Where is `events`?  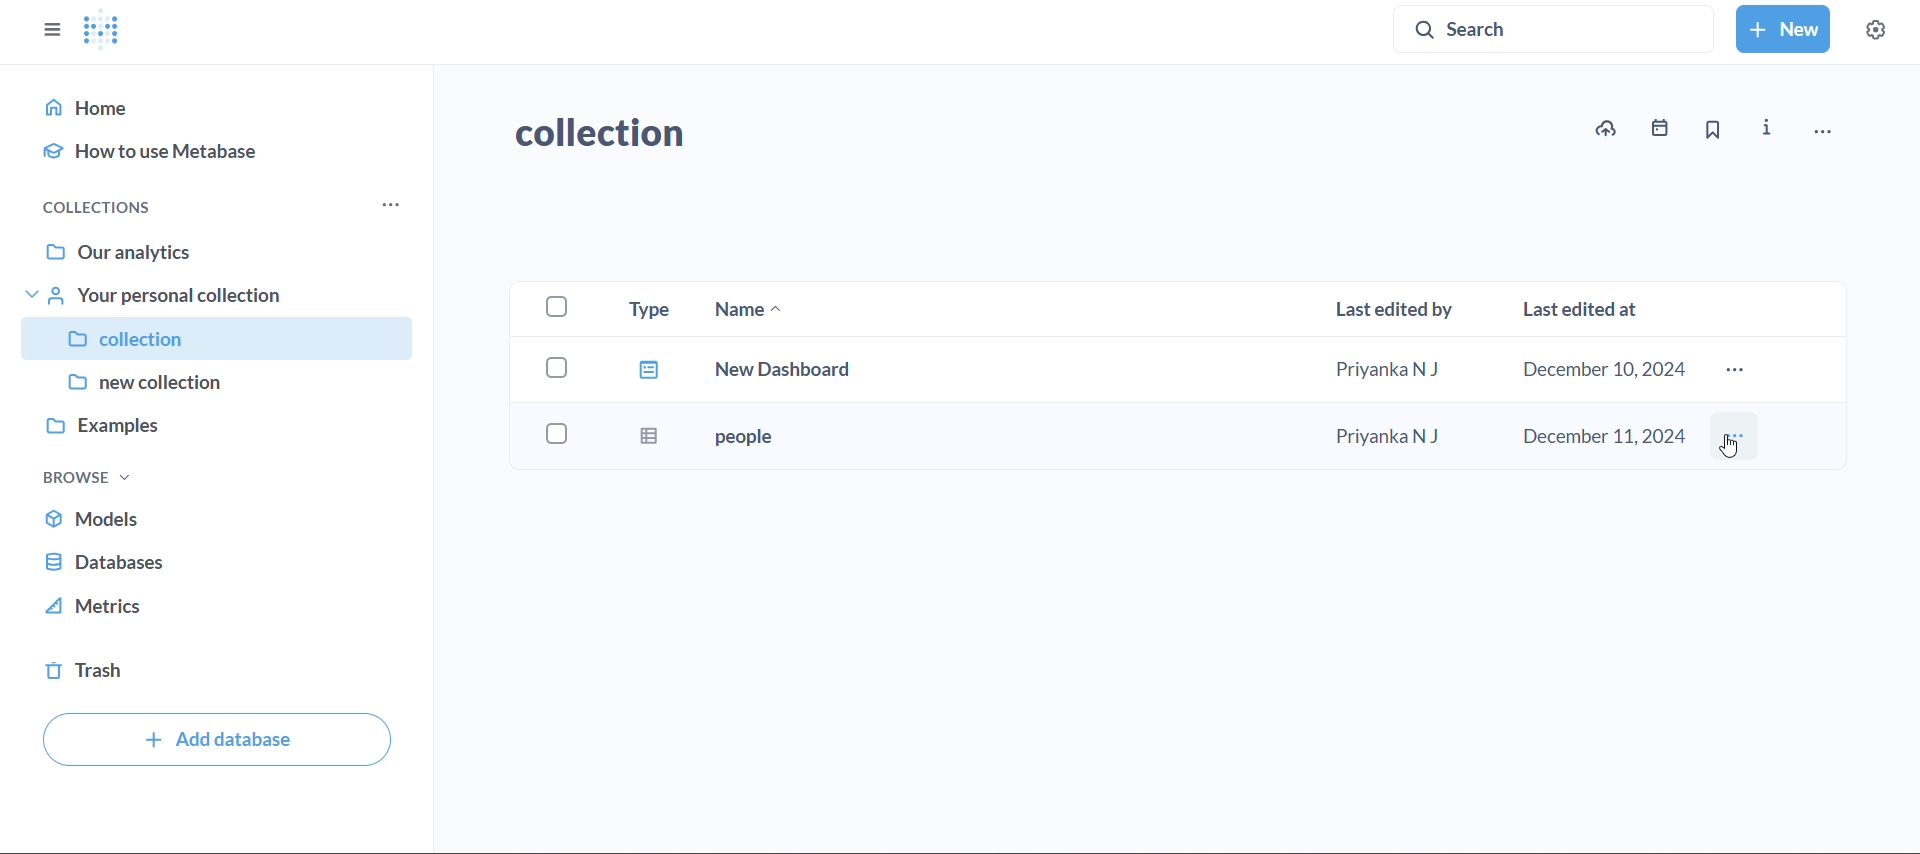
events is located at coordinates (1657, 129).